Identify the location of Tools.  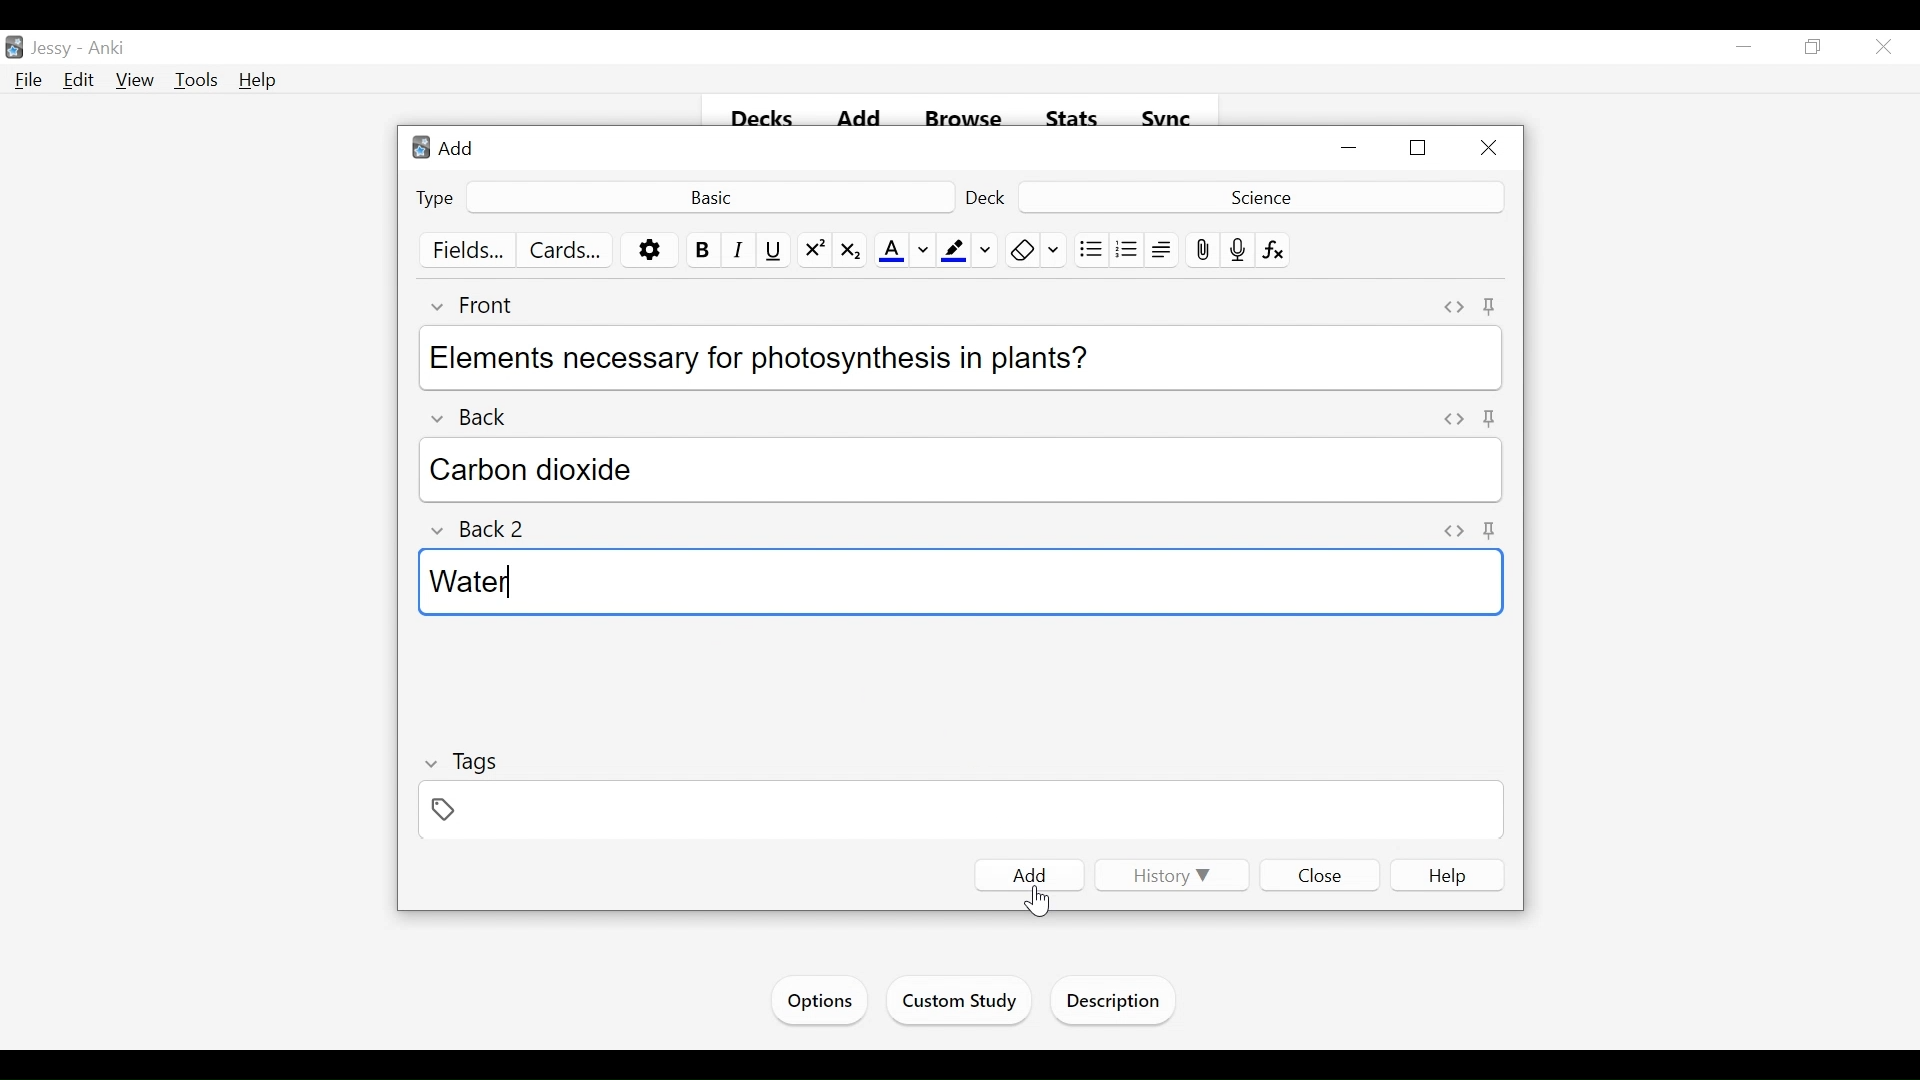
(196, 81).